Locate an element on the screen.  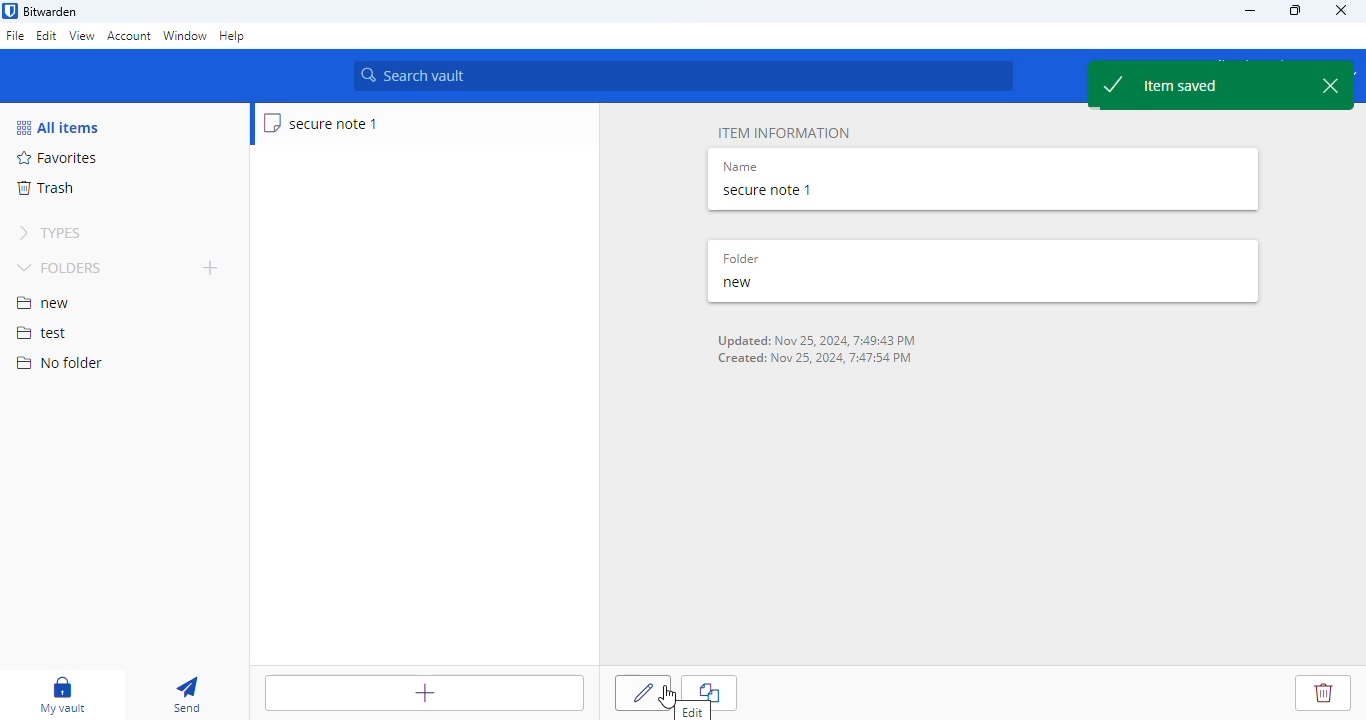
new is located at coordinates (738, 283).